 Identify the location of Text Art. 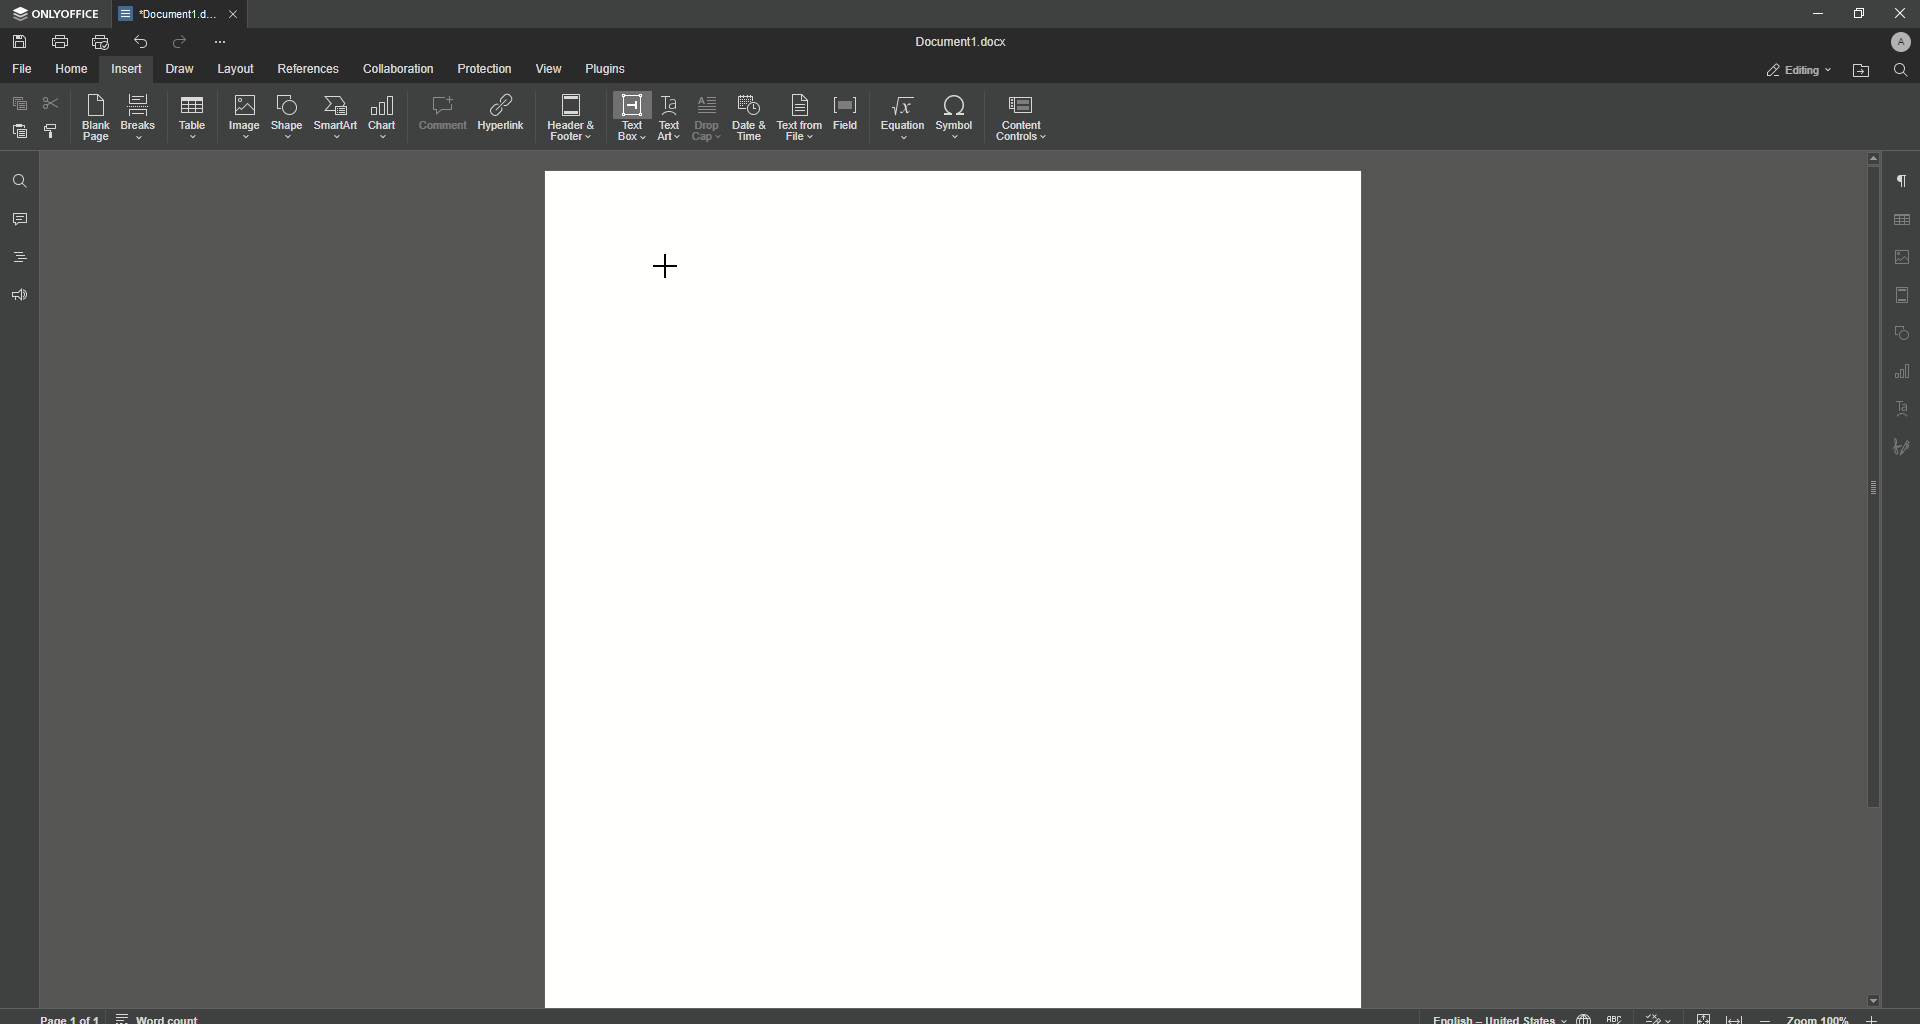
(666, 120).